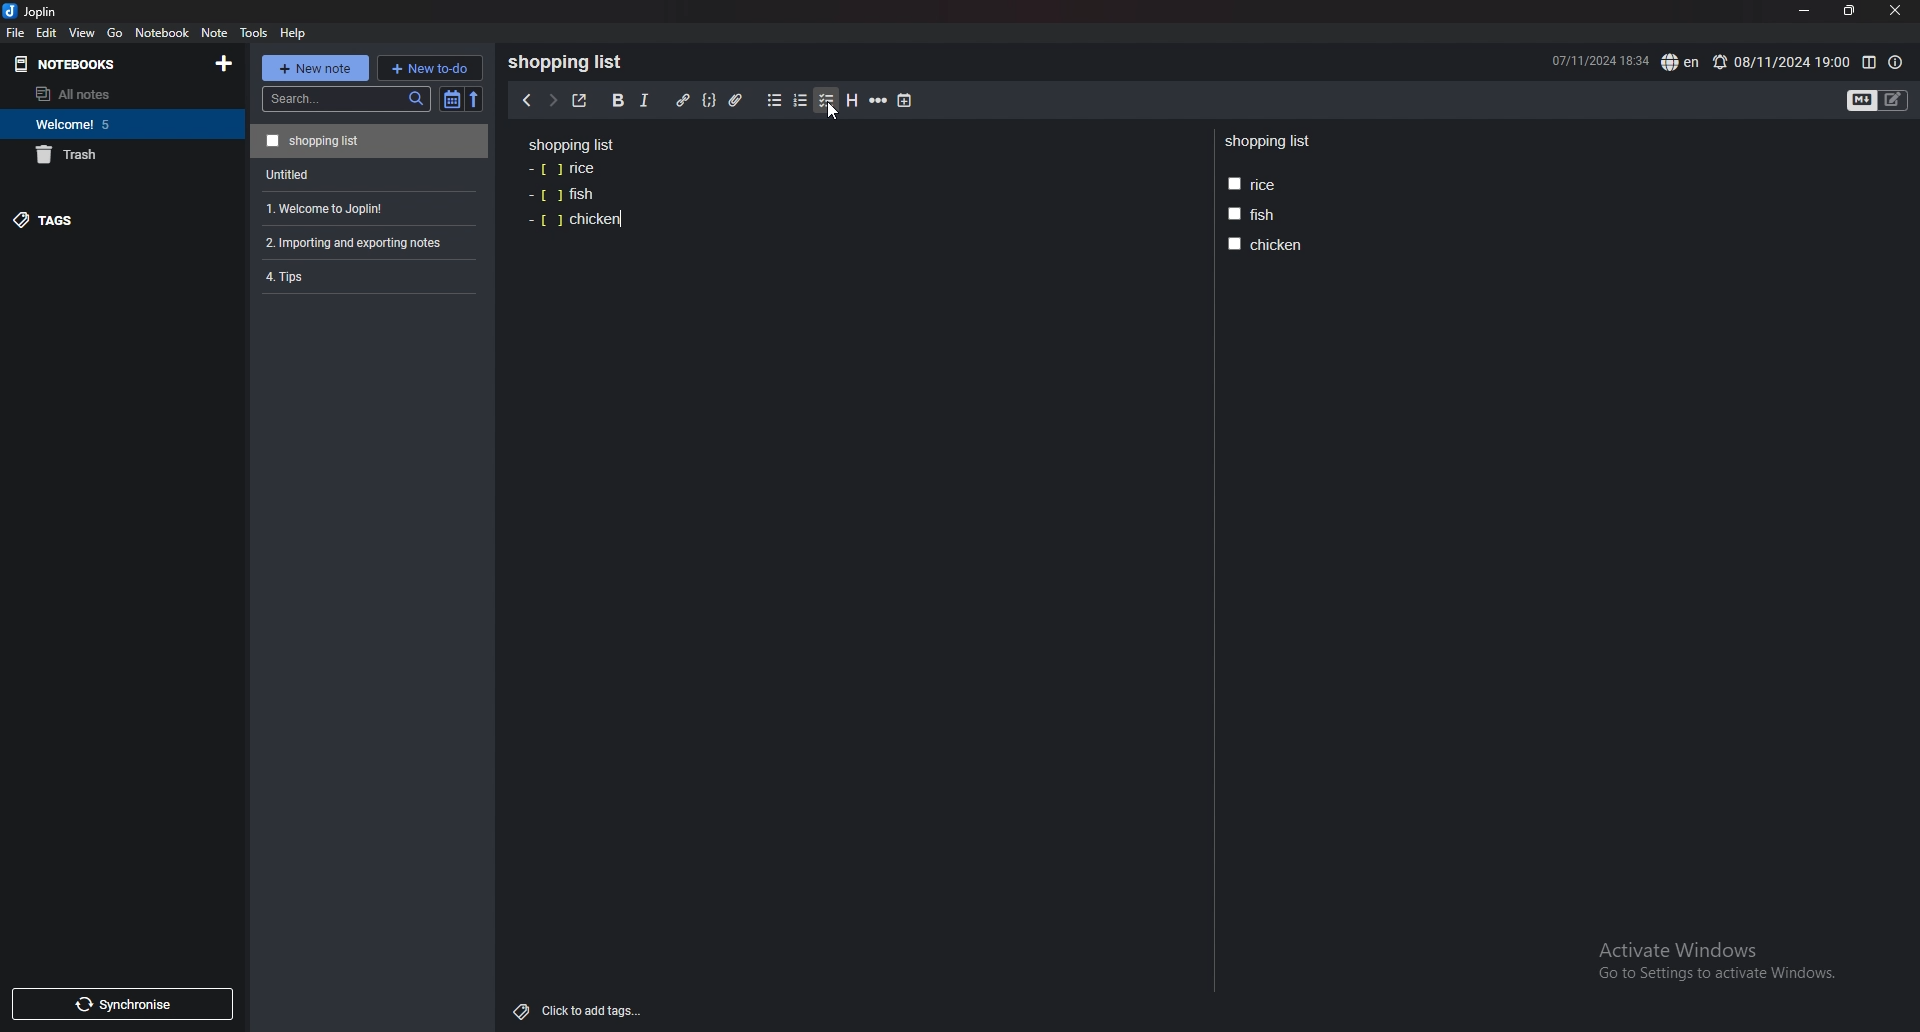 This screenshot has height=1032, width=1920. Describe the element at coordinates (572, 144) in the screenshot. I see `Shopping list` at that location.